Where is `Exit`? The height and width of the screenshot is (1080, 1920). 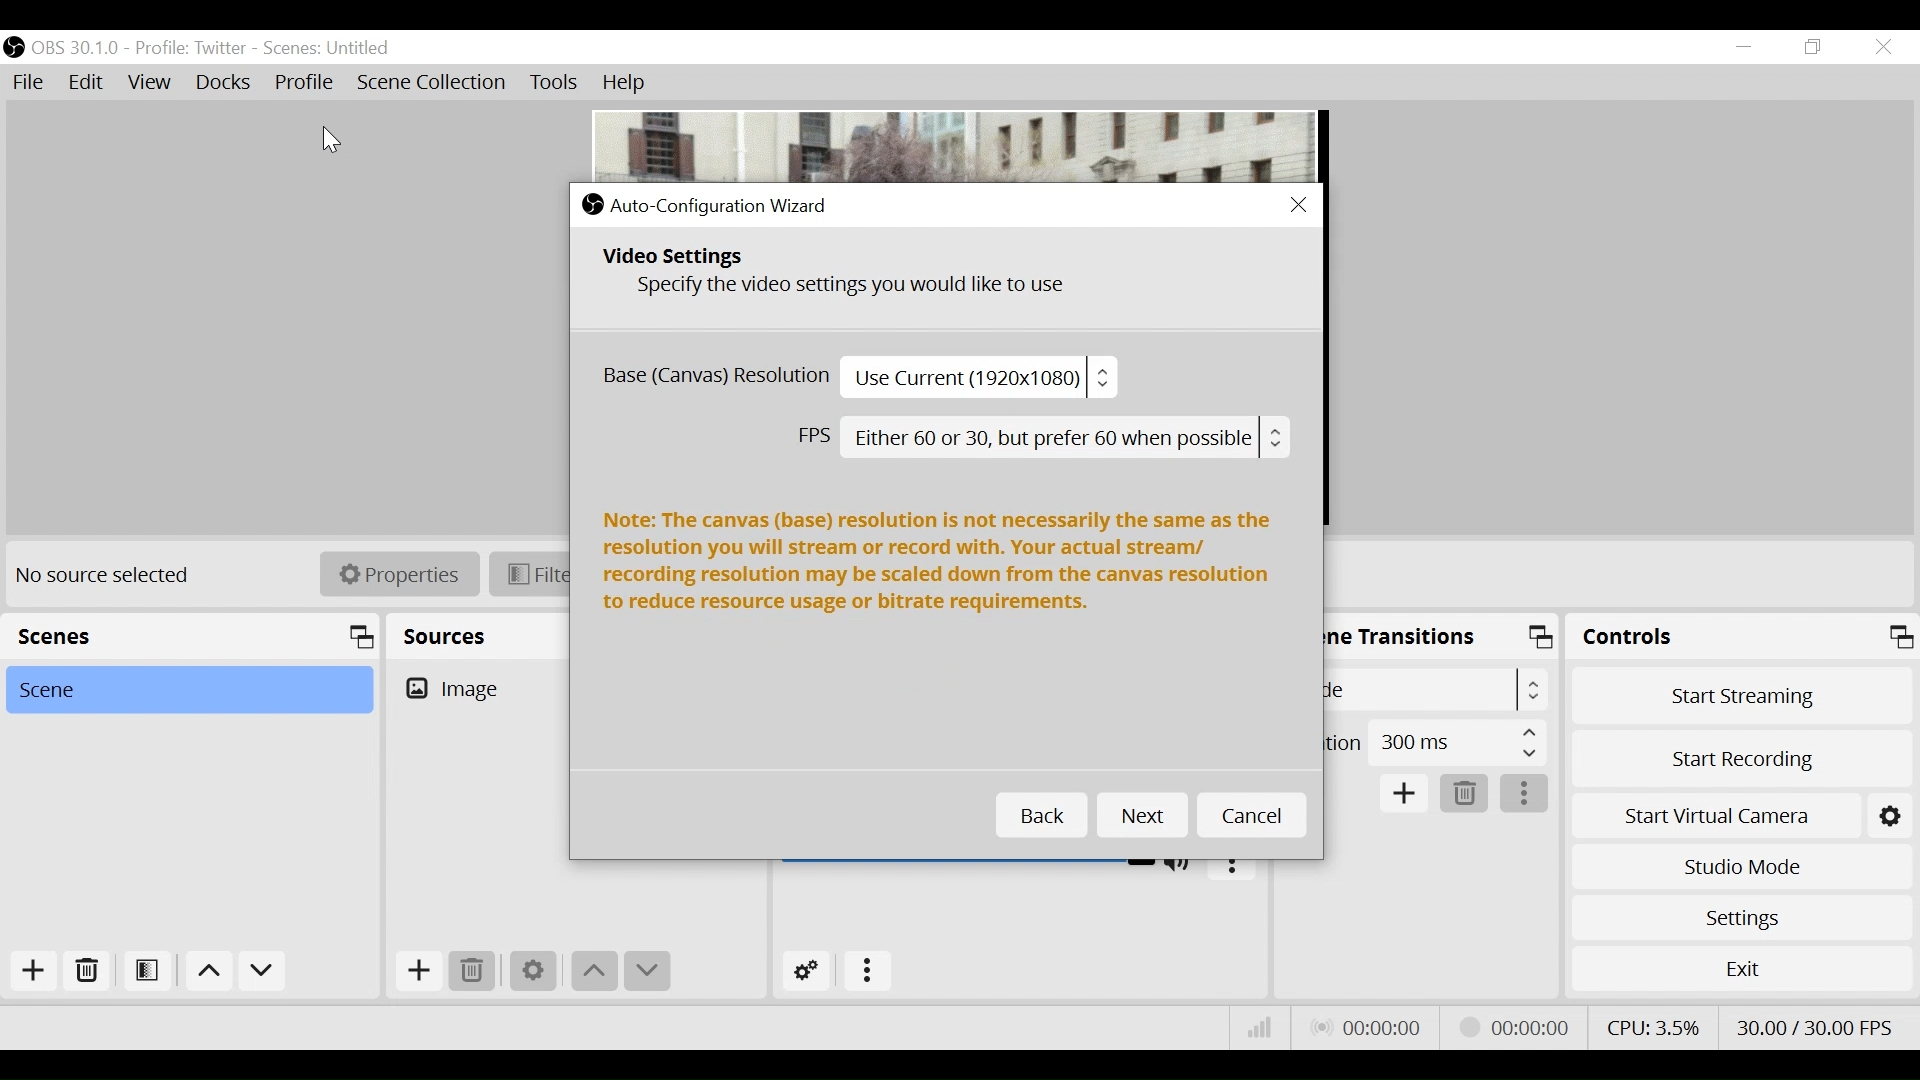
Exit is located at coordinates (1739, 968).